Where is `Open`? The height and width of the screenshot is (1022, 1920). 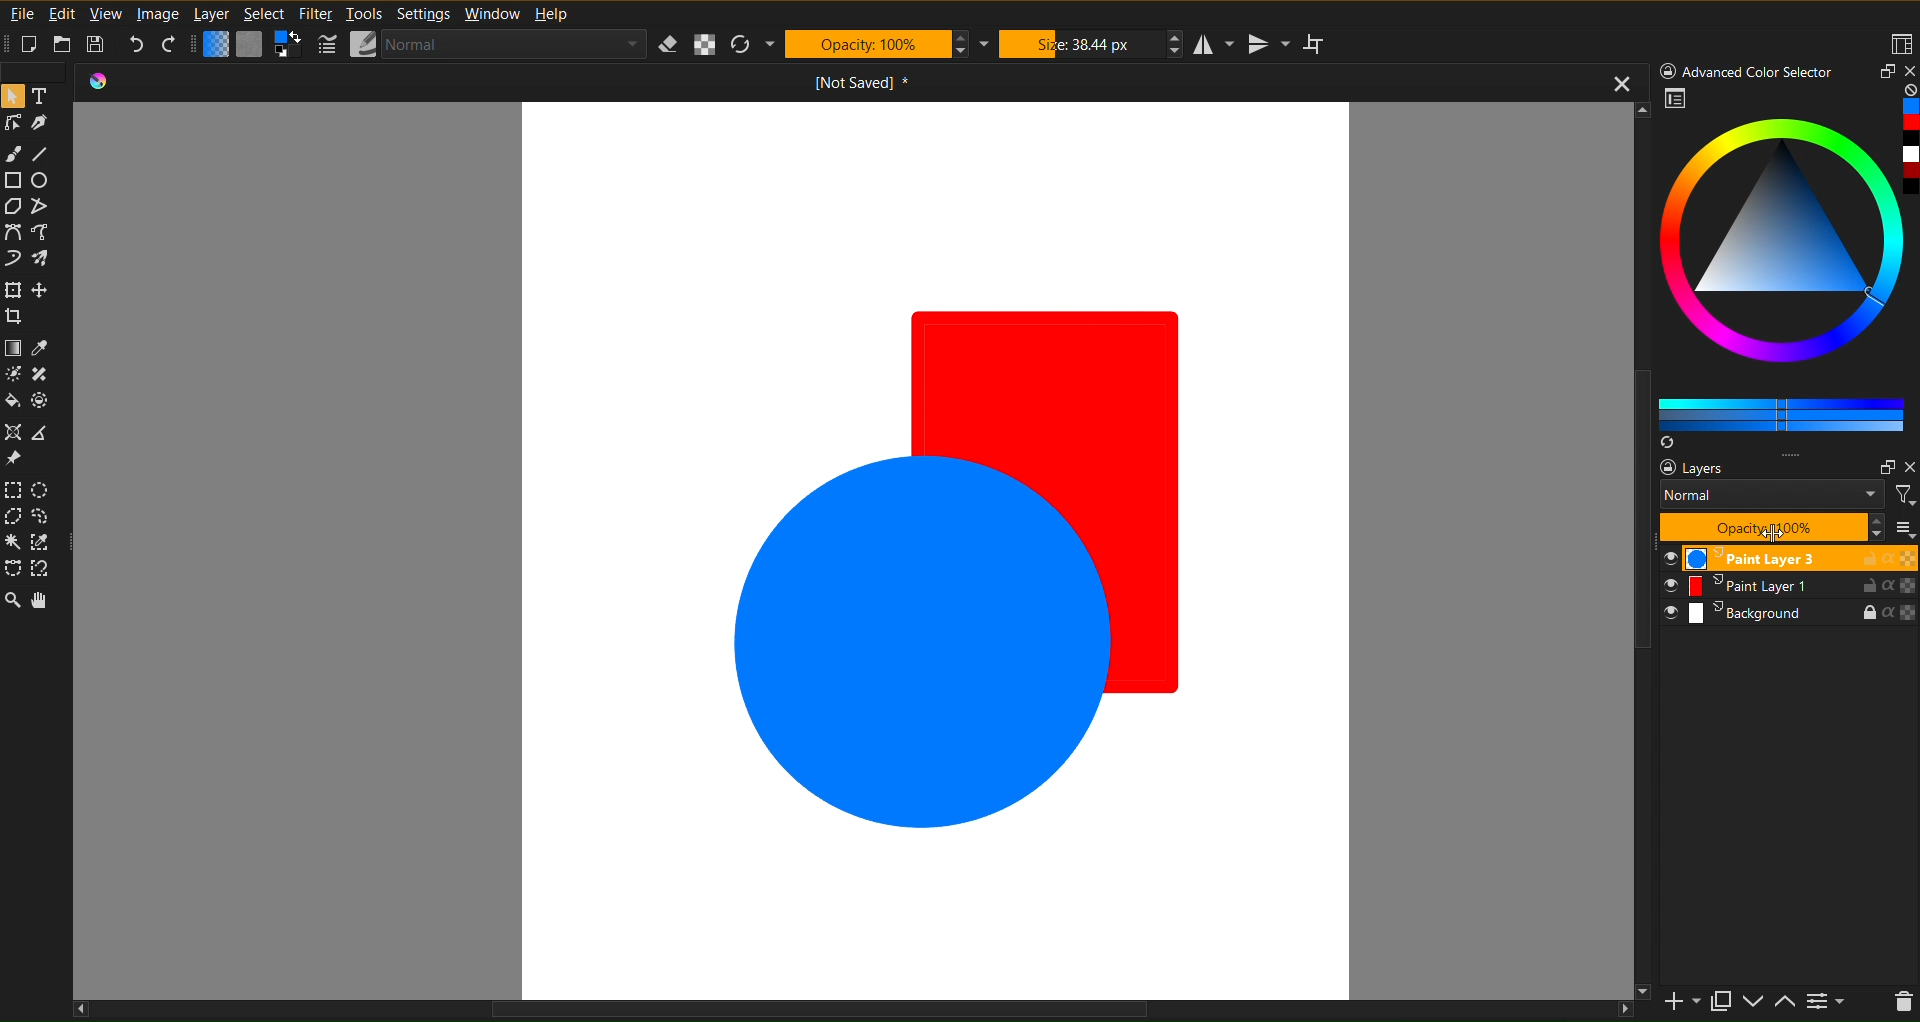 Open is located at coordinates (68, 45).